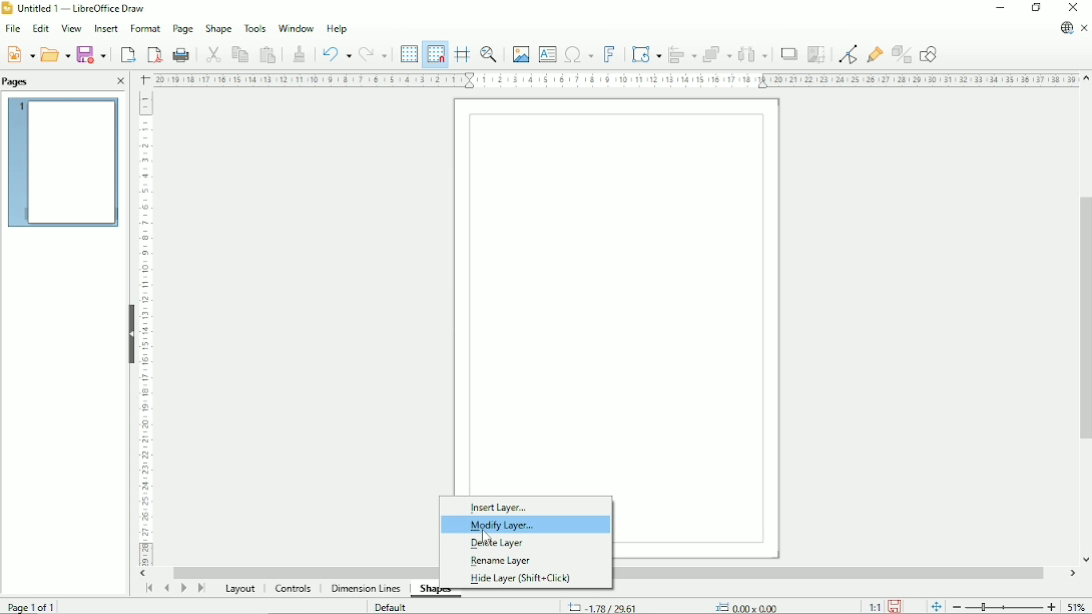  Describe the element at coordinates (183, 589) in the screenshot. I see `Scroll to next page` at that location.